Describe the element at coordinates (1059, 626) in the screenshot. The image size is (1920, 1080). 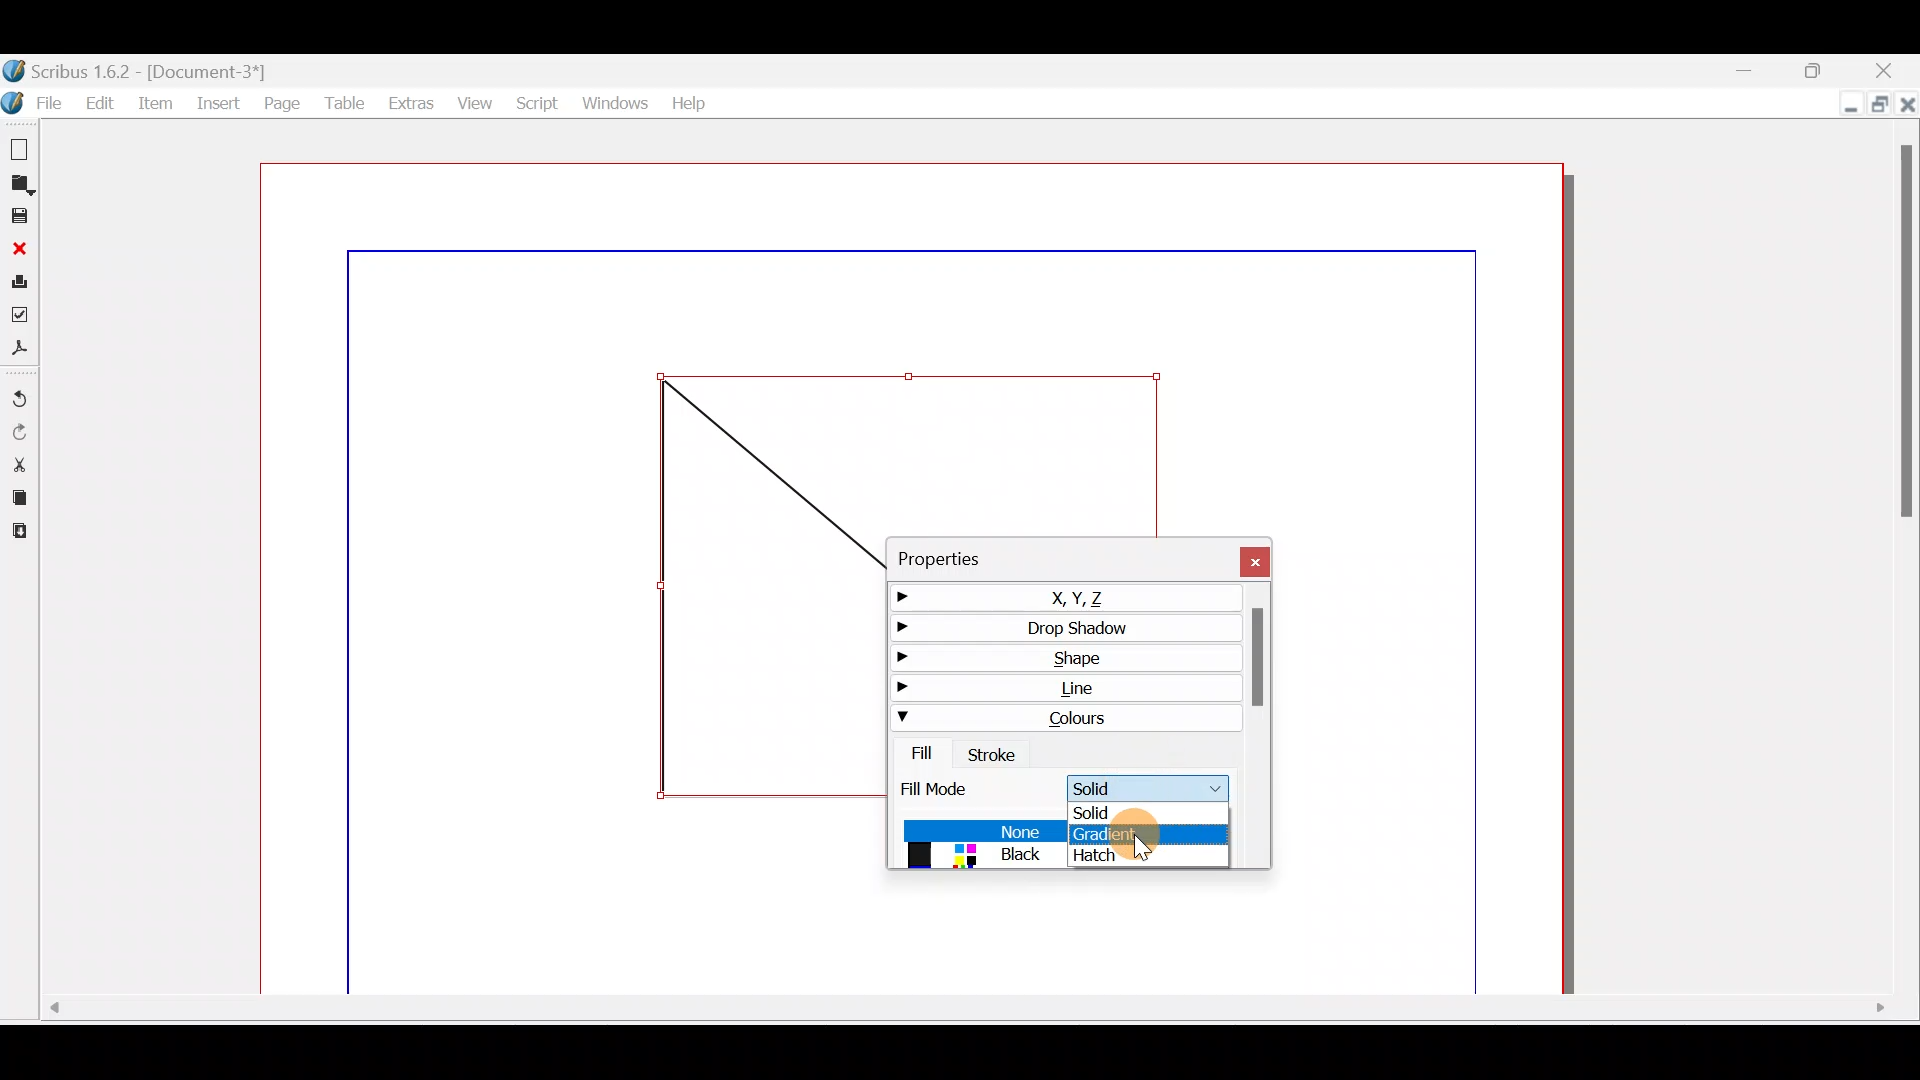
I see `Drop shadow` at that location.